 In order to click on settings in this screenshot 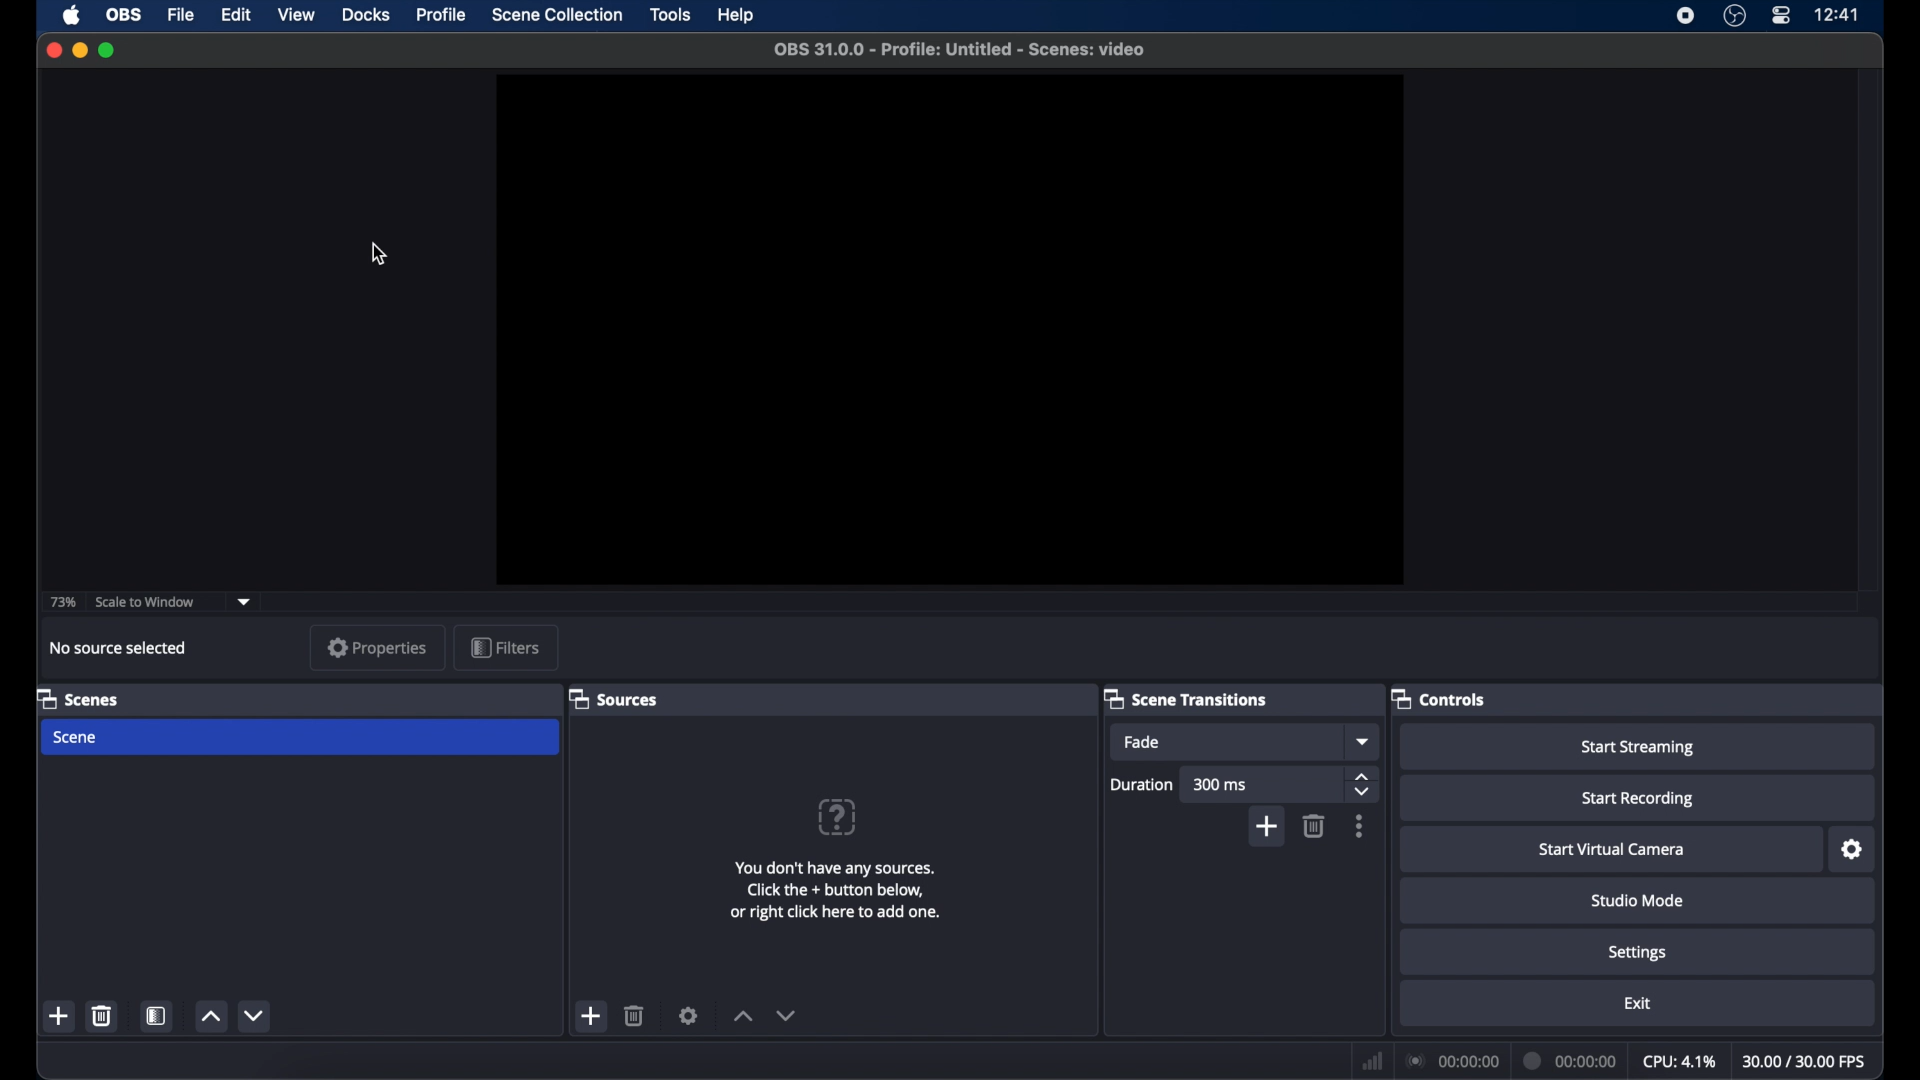, I will do `click(1853, 850)`.